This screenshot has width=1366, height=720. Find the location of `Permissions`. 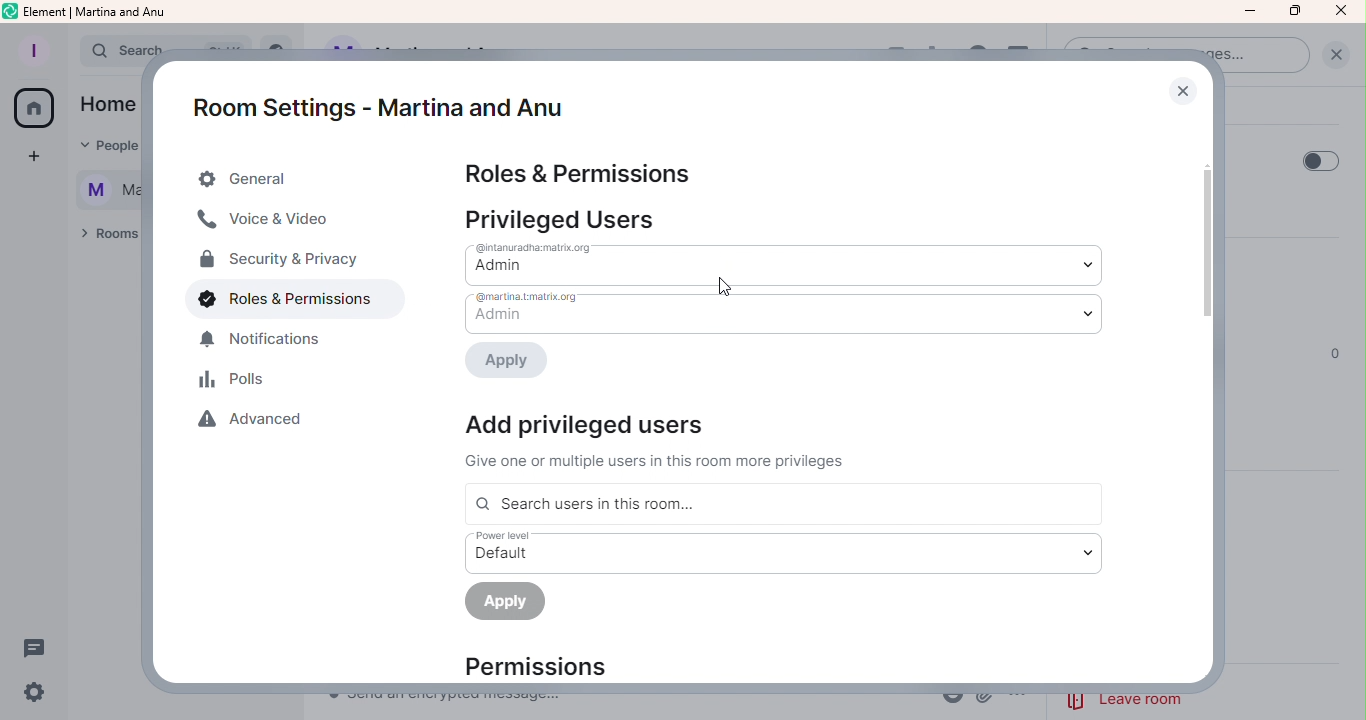

Permissions is located at coordinates (553, 666).